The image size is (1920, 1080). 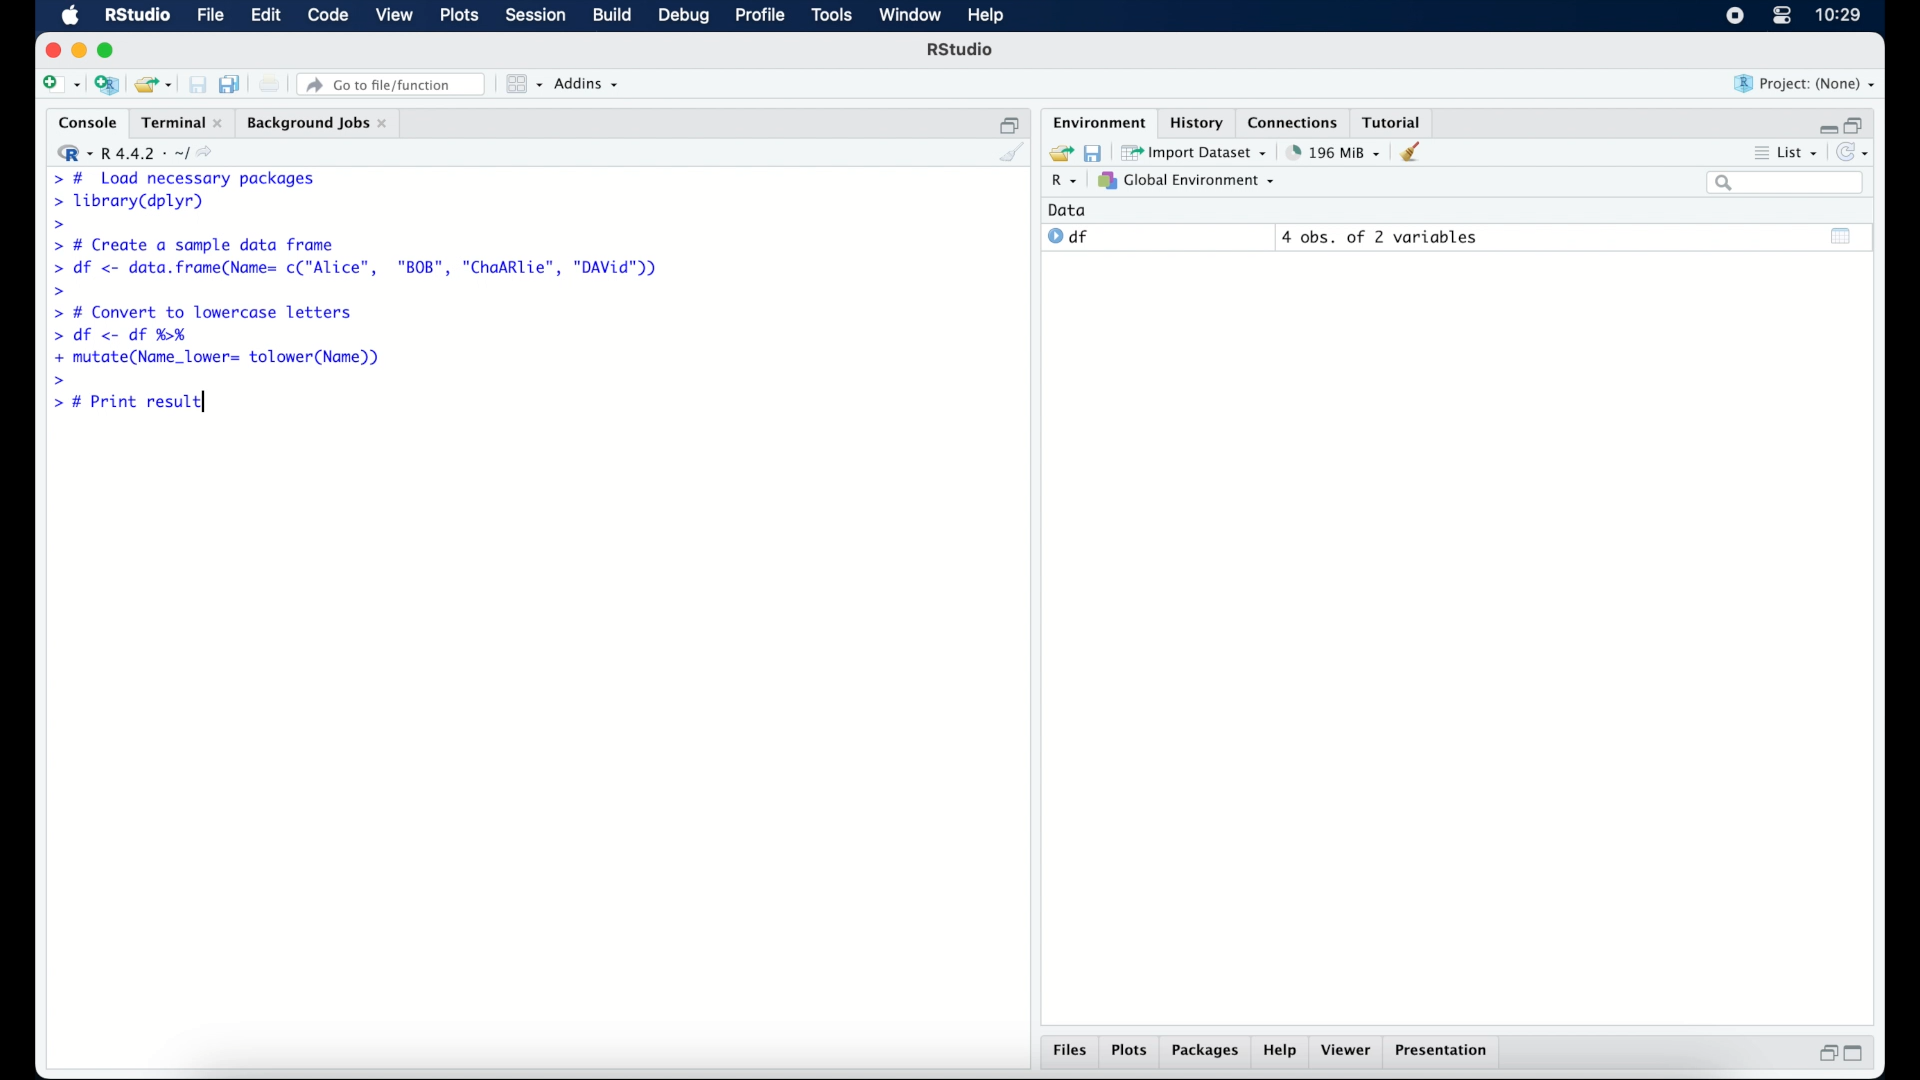 I want to click on df, so click(x=1068, y=237).